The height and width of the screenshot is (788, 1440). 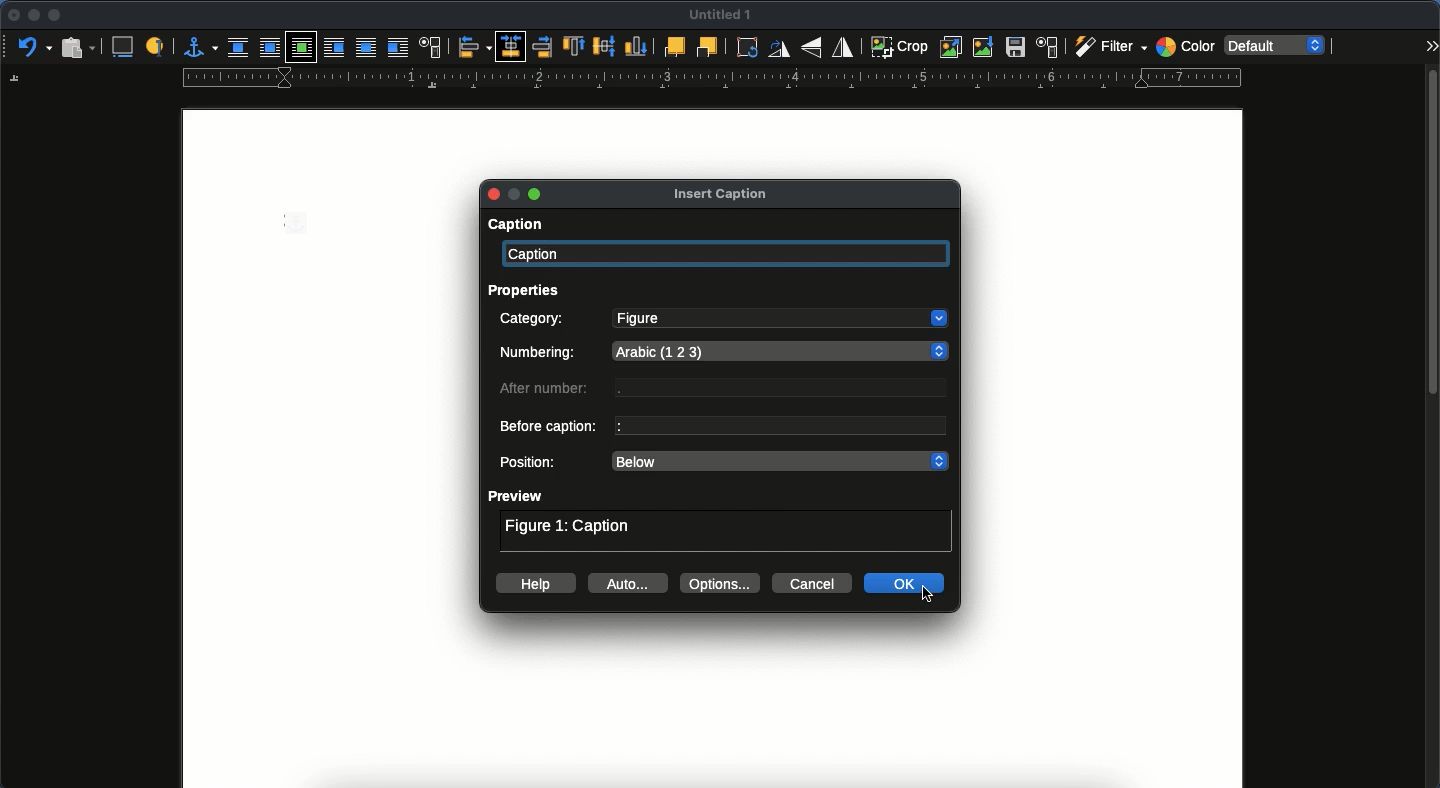 What do you see at coordinates (576, 46) in the screenshot?
I see `top to anchor ` at bounding box center [576, 46].